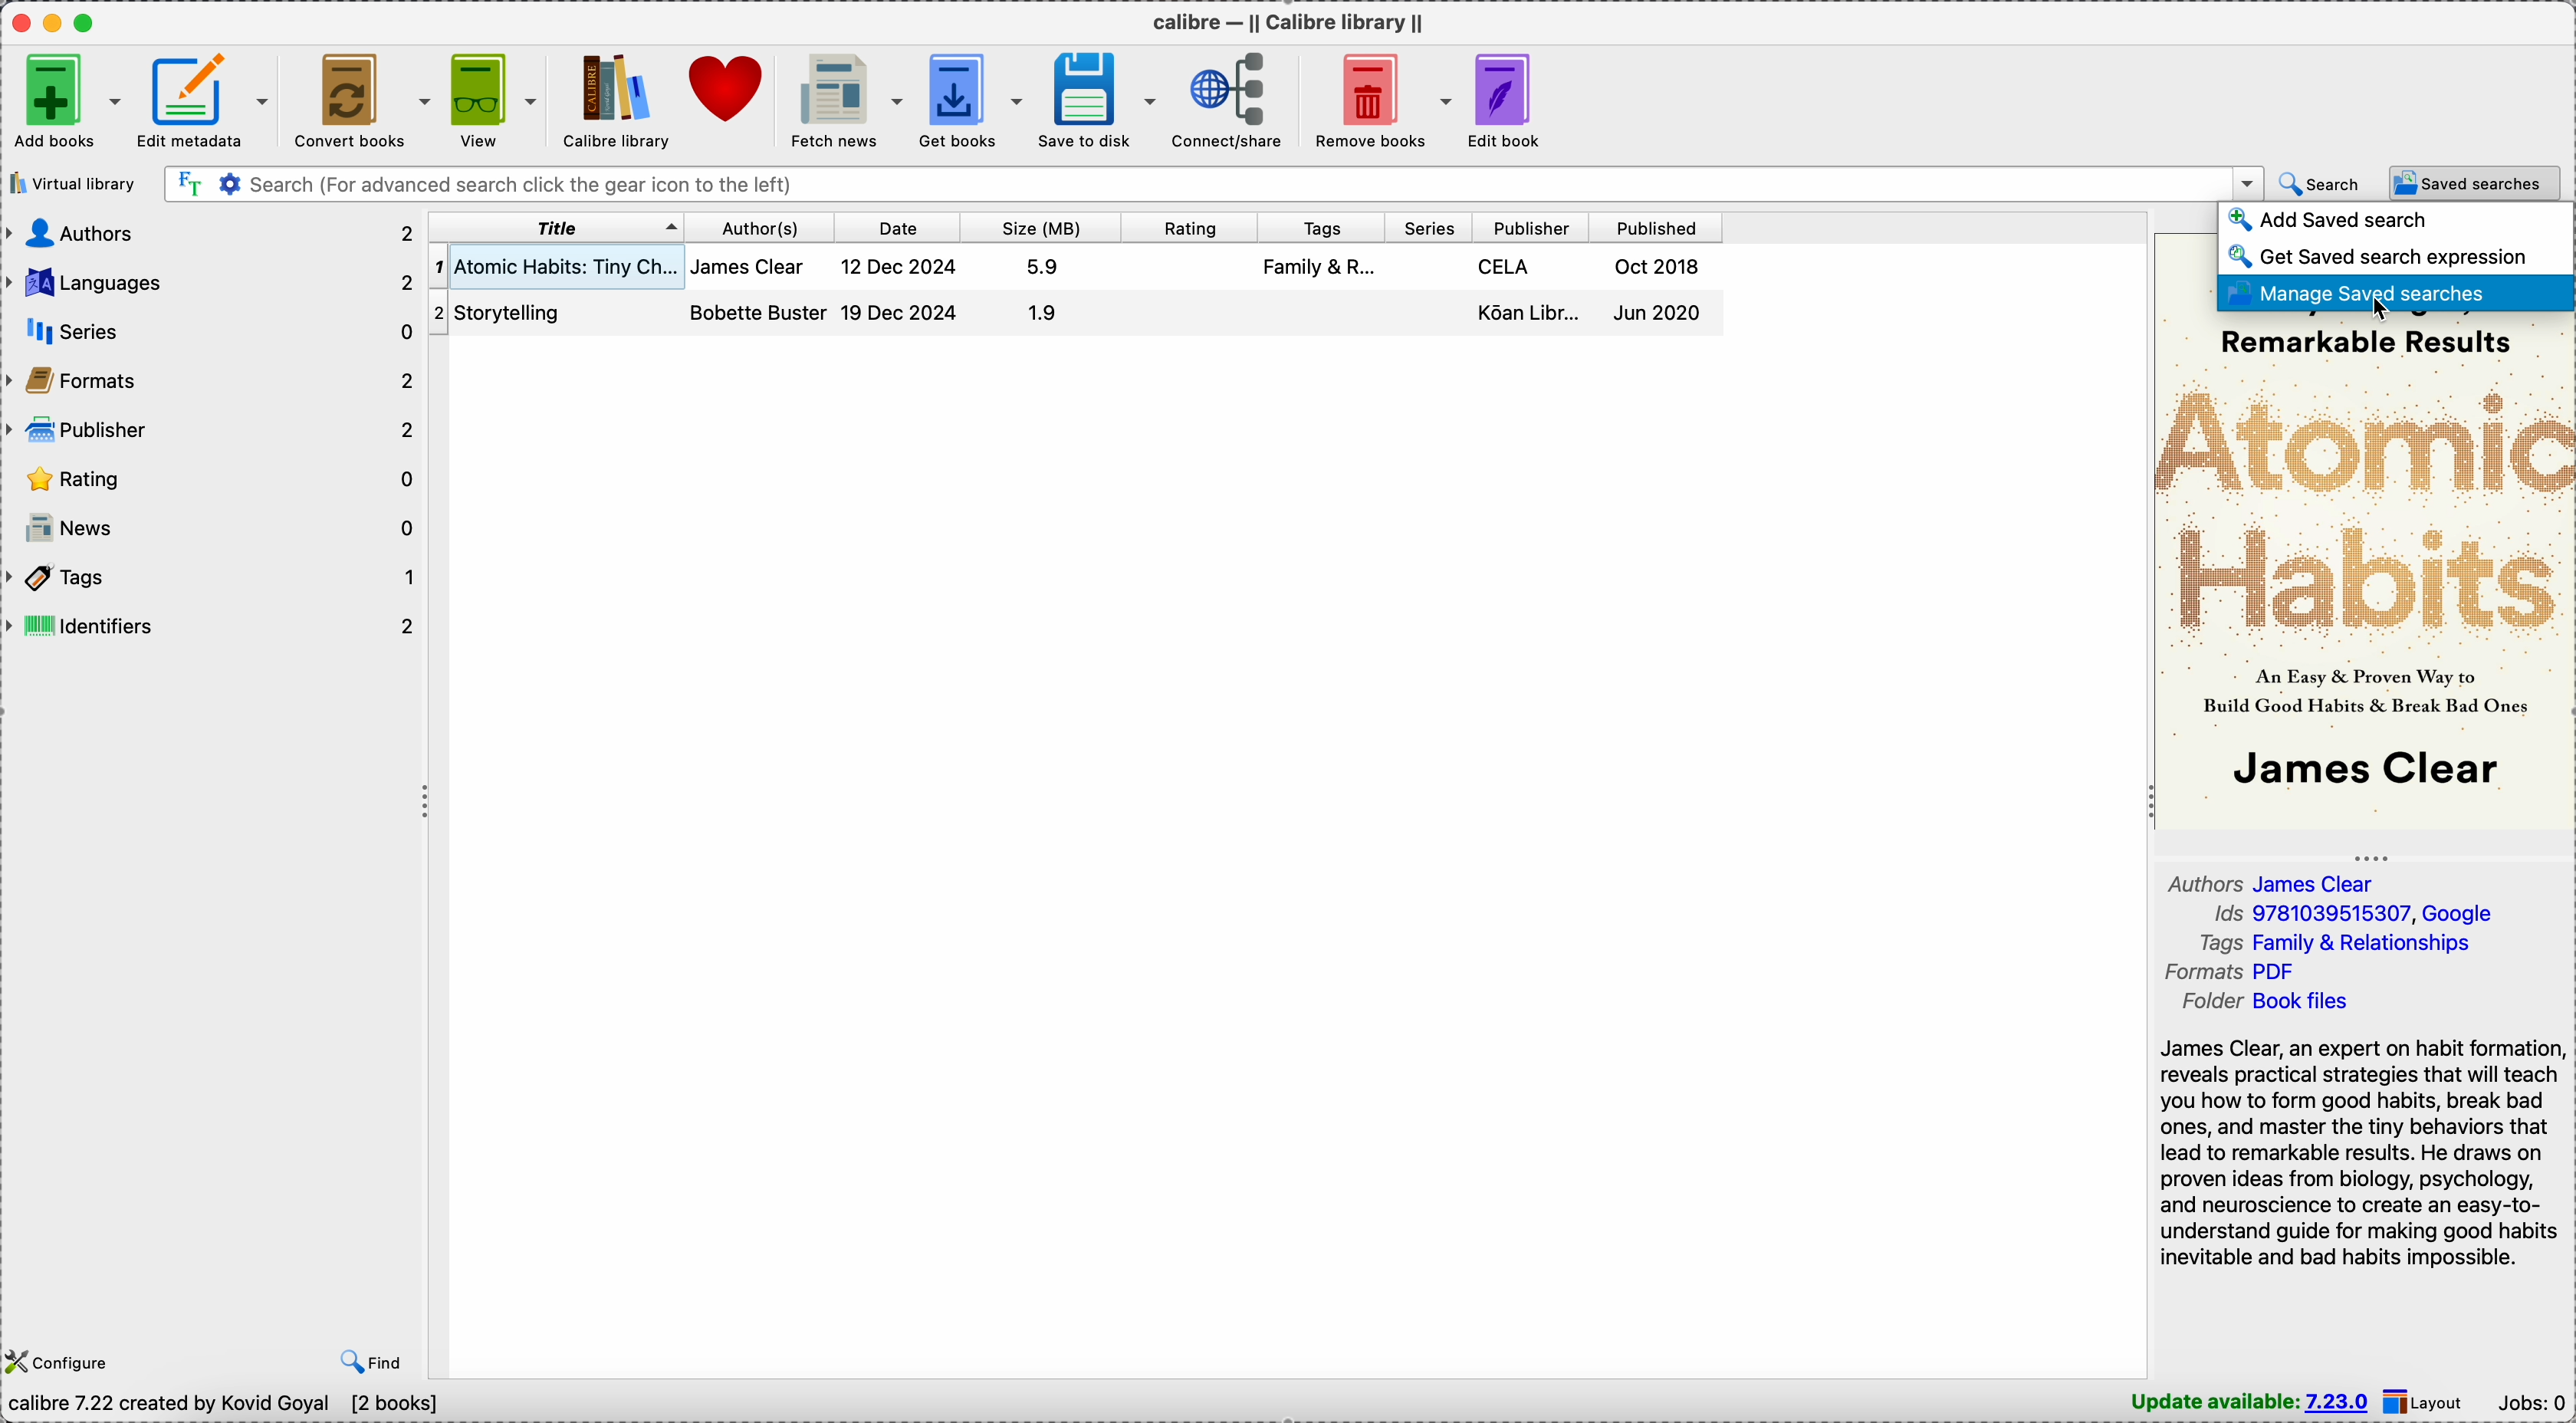 This screenshot has width=2576, height=1423. I want to click on add saved search, so click(2336, 221).